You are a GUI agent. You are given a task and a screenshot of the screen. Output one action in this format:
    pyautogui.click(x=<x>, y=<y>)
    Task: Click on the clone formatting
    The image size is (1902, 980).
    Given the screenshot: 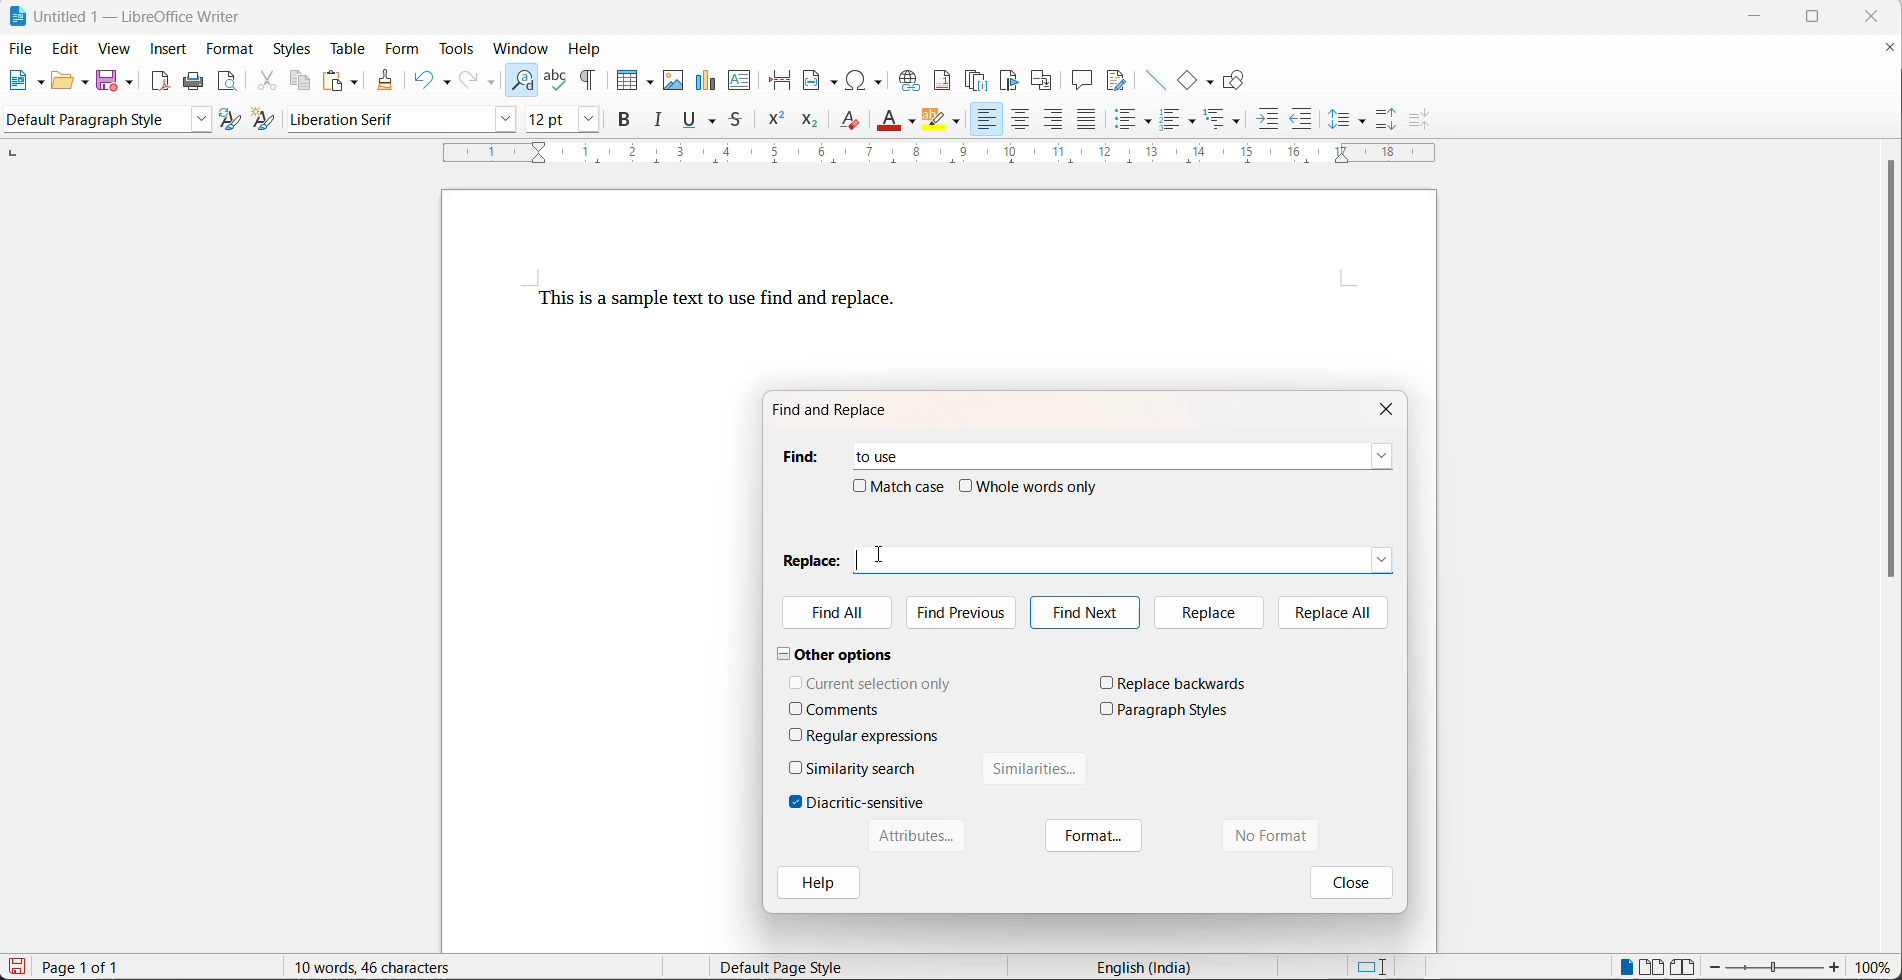 What is the action you would take?
    pyautogui.click(x=388, y=81)
    